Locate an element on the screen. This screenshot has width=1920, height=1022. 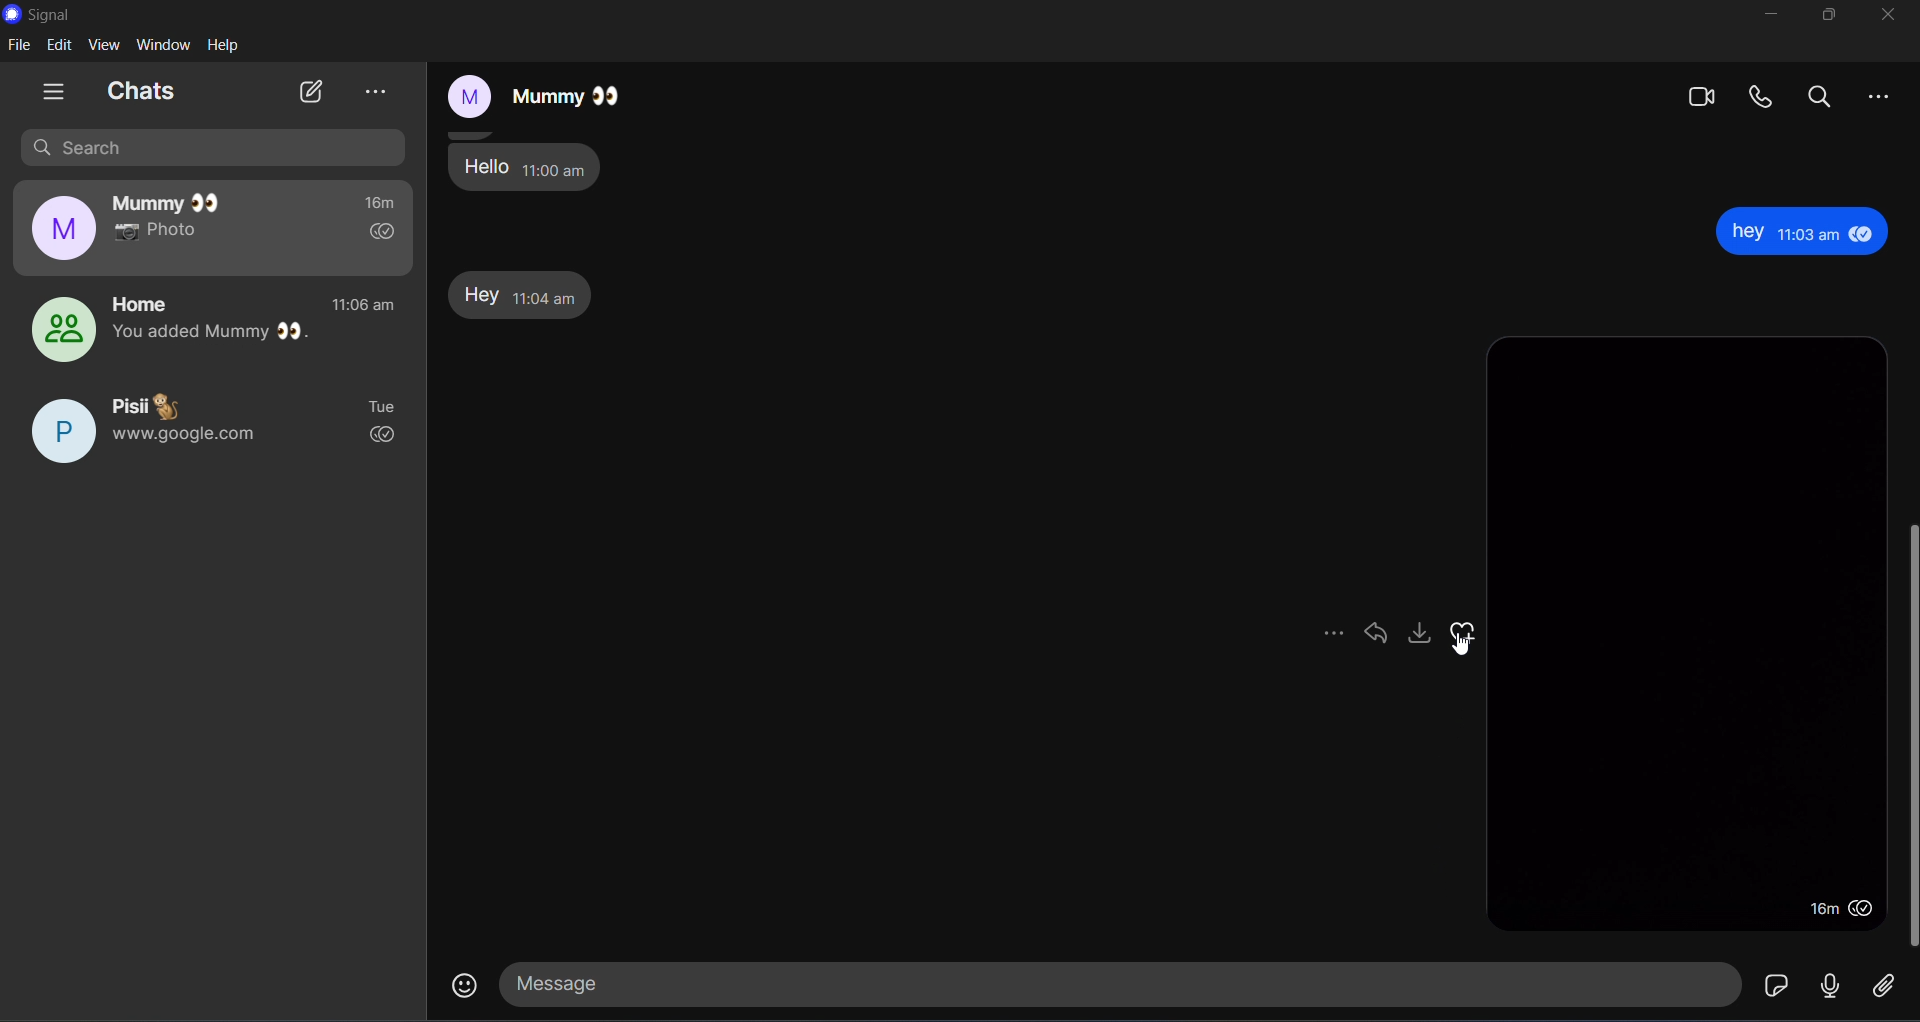
maximize is located at coordinates (1830, 16).